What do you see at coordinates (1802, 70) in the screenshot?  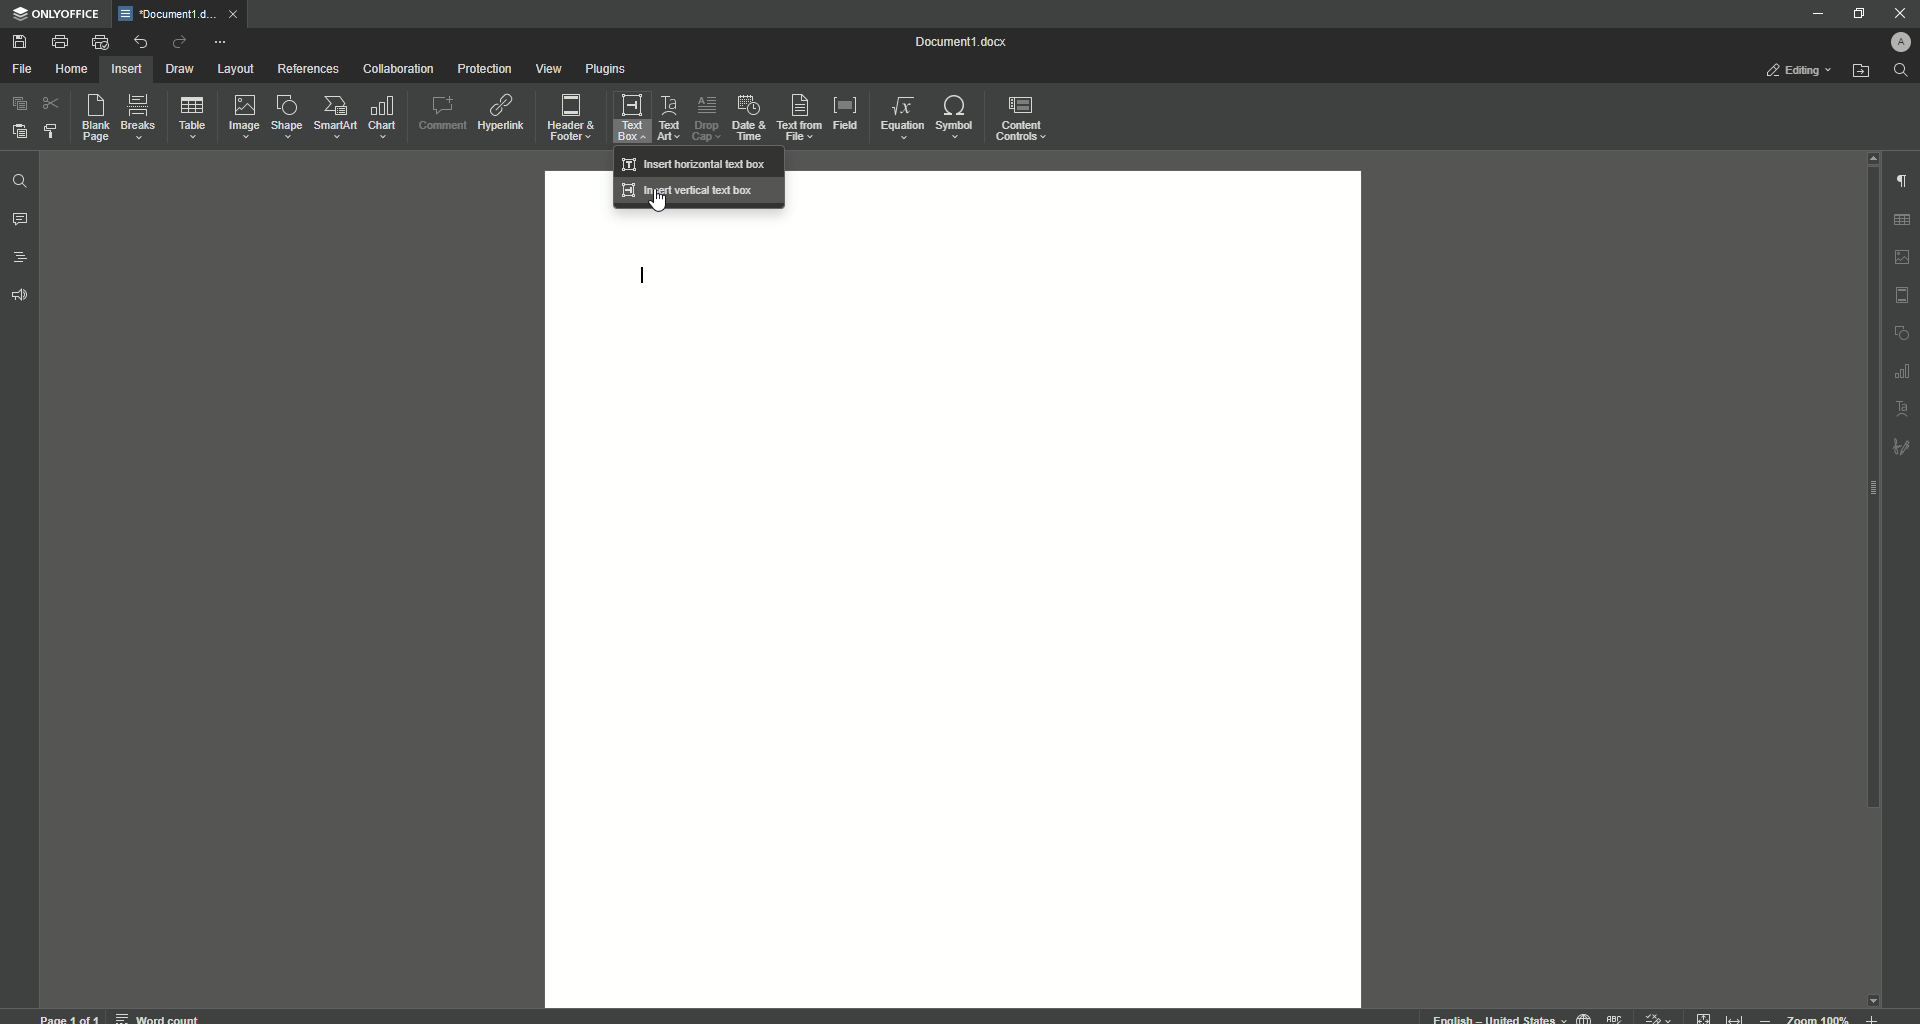 I see `Editing` at bounding box center [1802, 70].